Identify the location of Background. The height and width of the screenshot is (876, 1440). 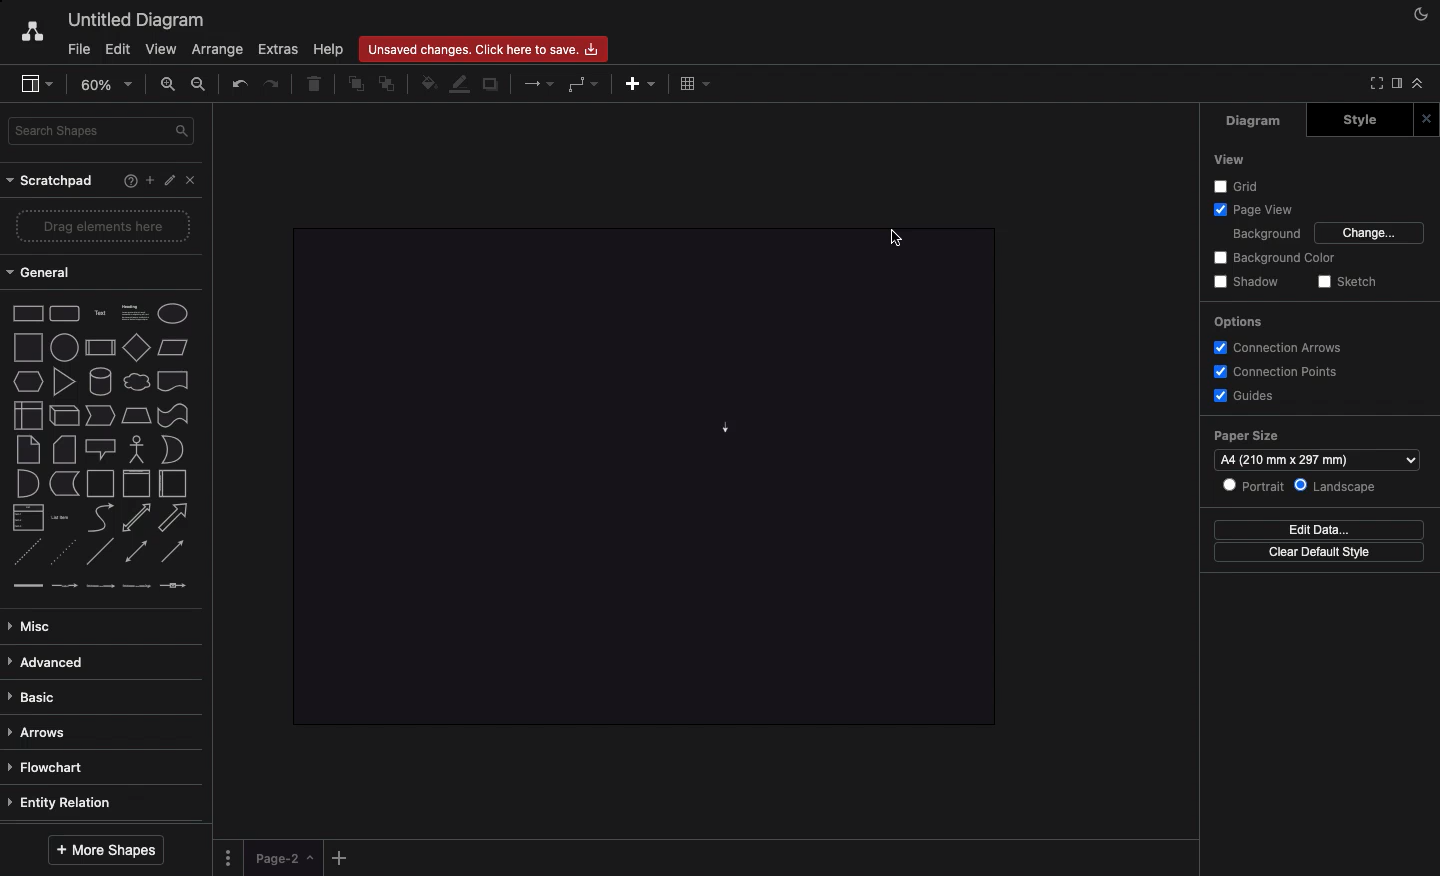
(1265, 232).